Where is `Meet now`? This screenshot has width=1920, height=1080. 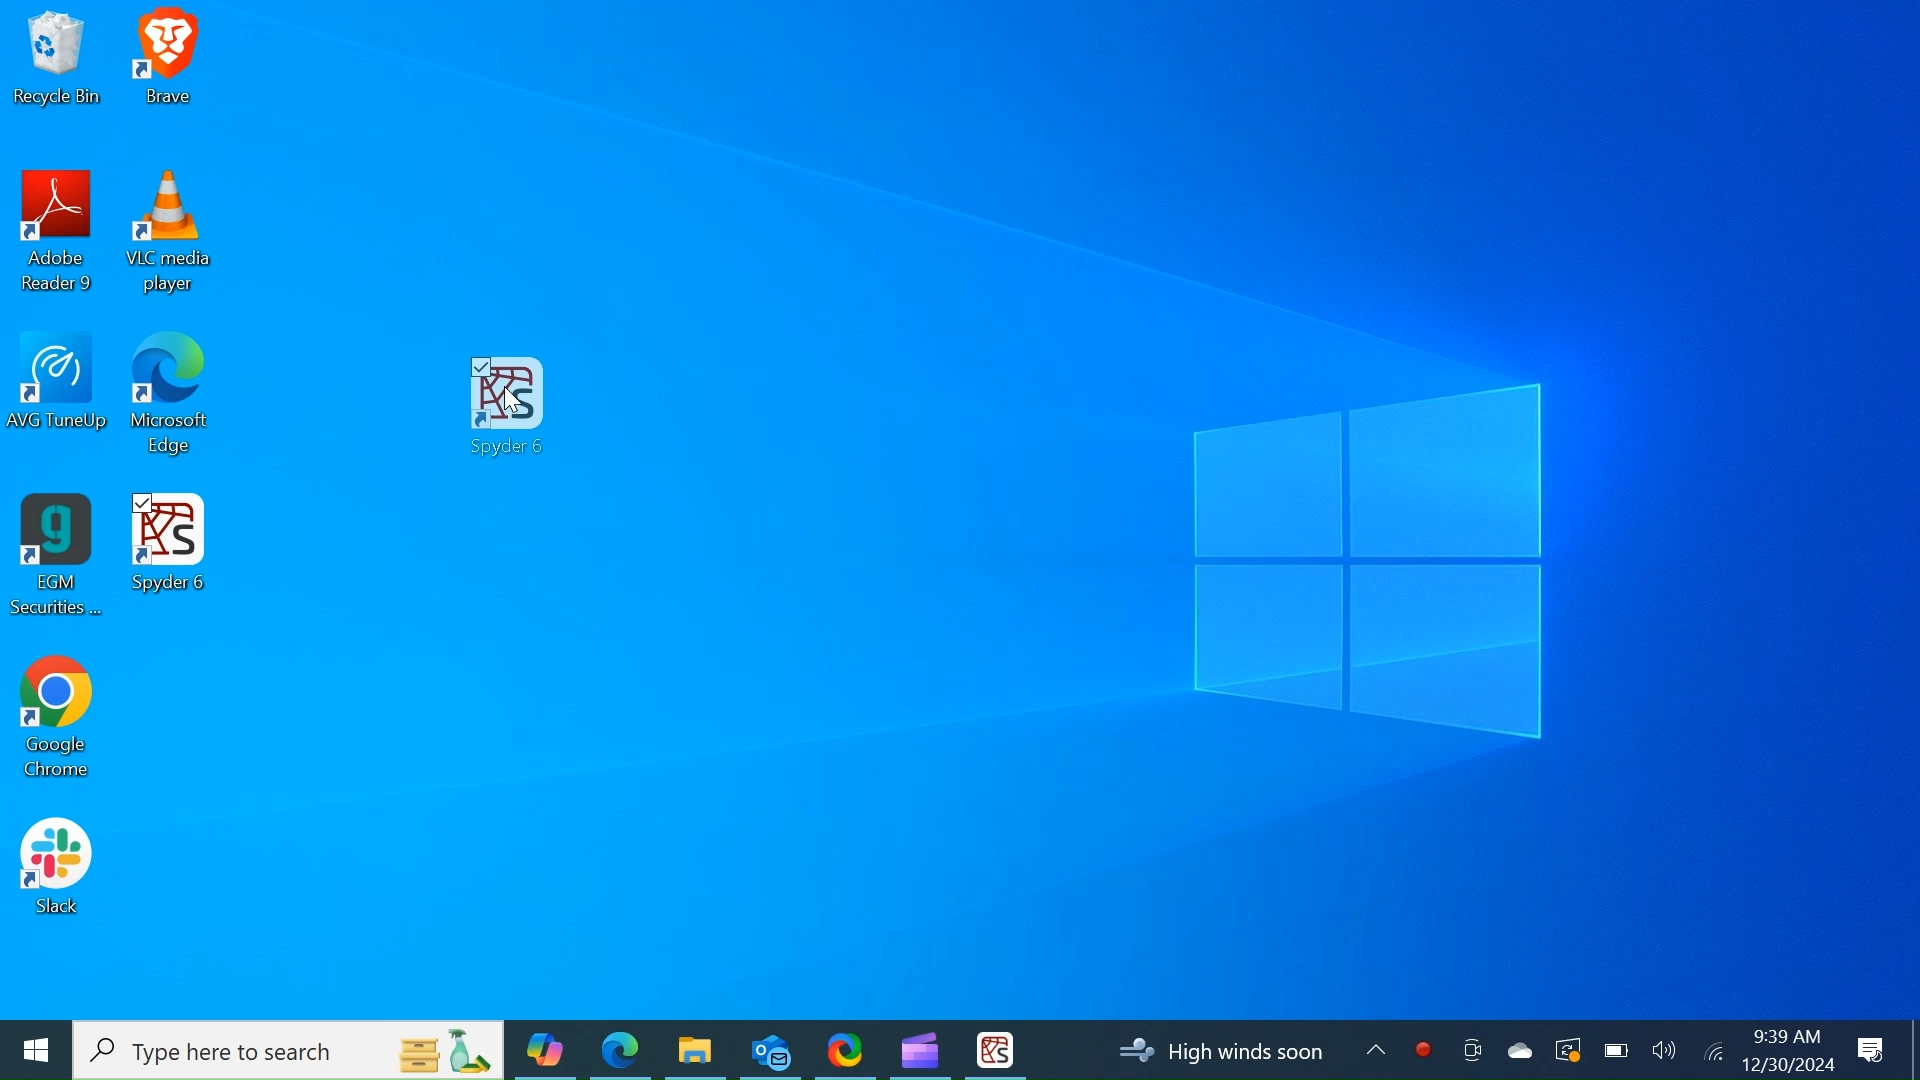 Meet now is located at coordinates (1471, 1050).